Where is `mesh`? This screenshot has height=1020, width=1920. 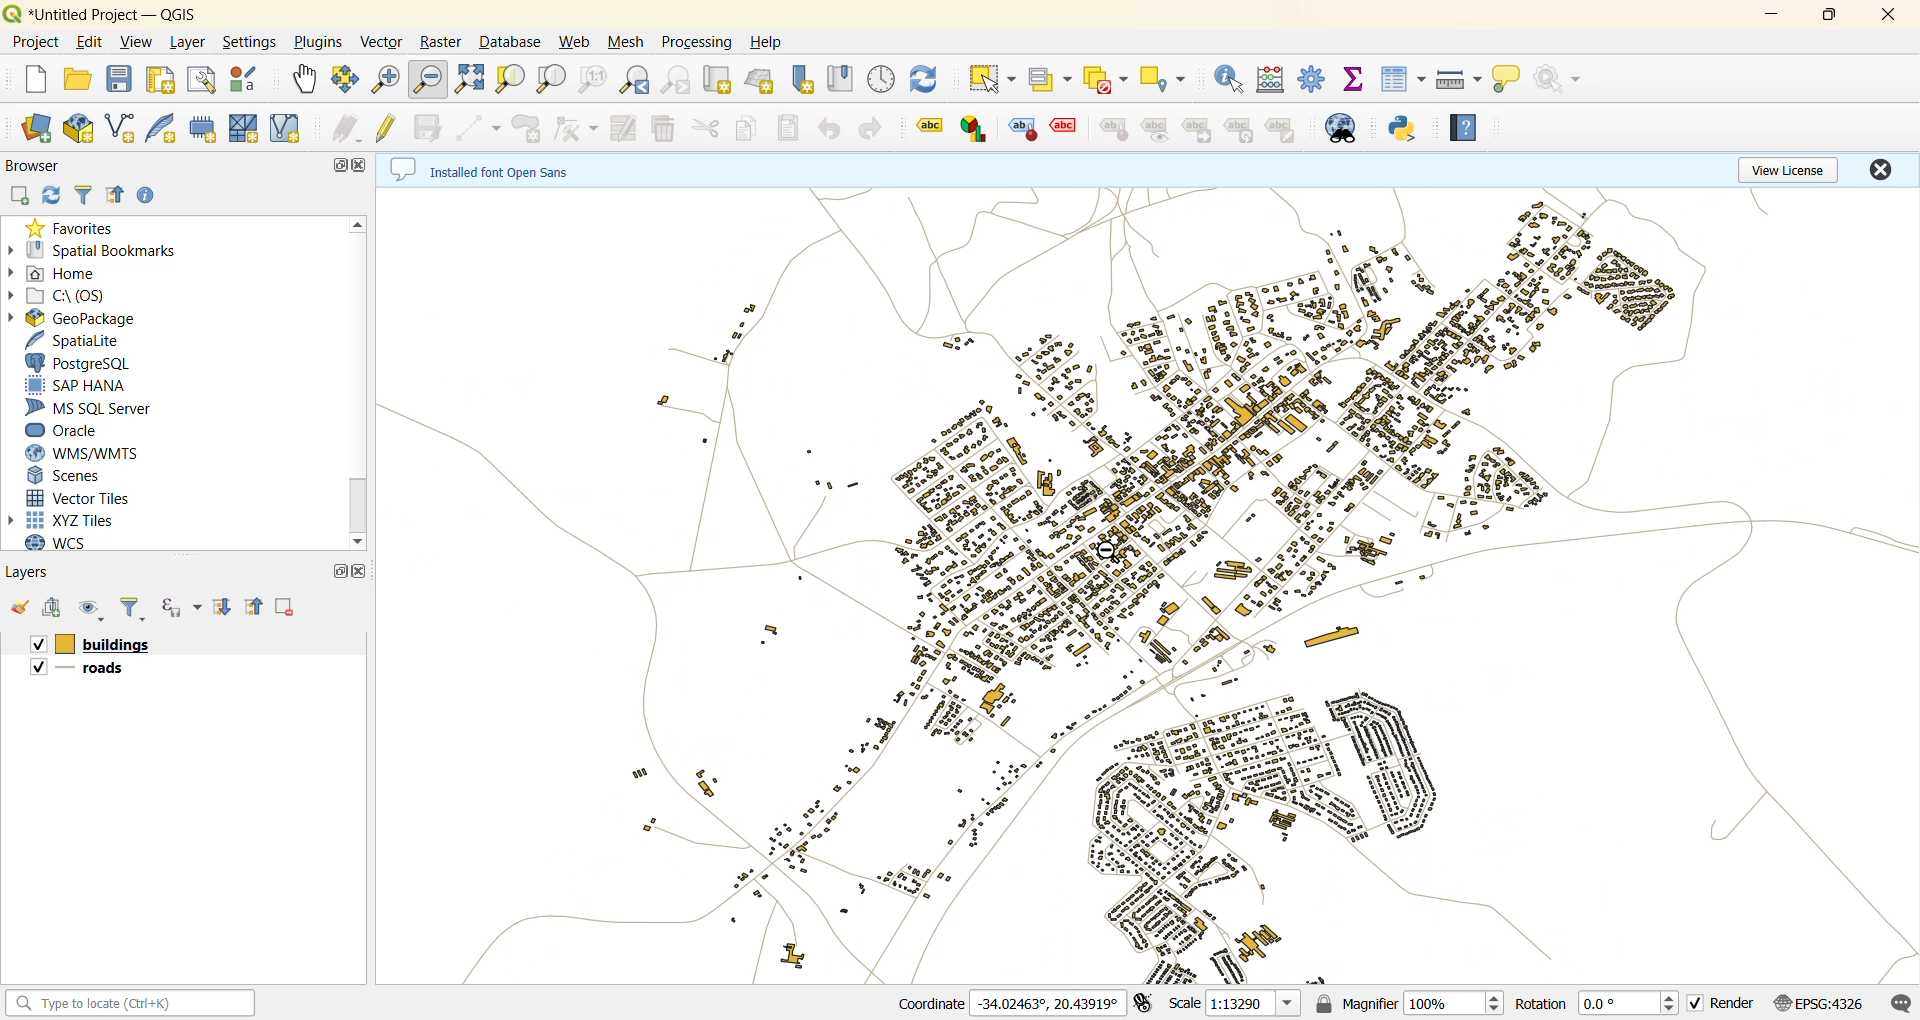
mesh is located at coordinates (630, 42).